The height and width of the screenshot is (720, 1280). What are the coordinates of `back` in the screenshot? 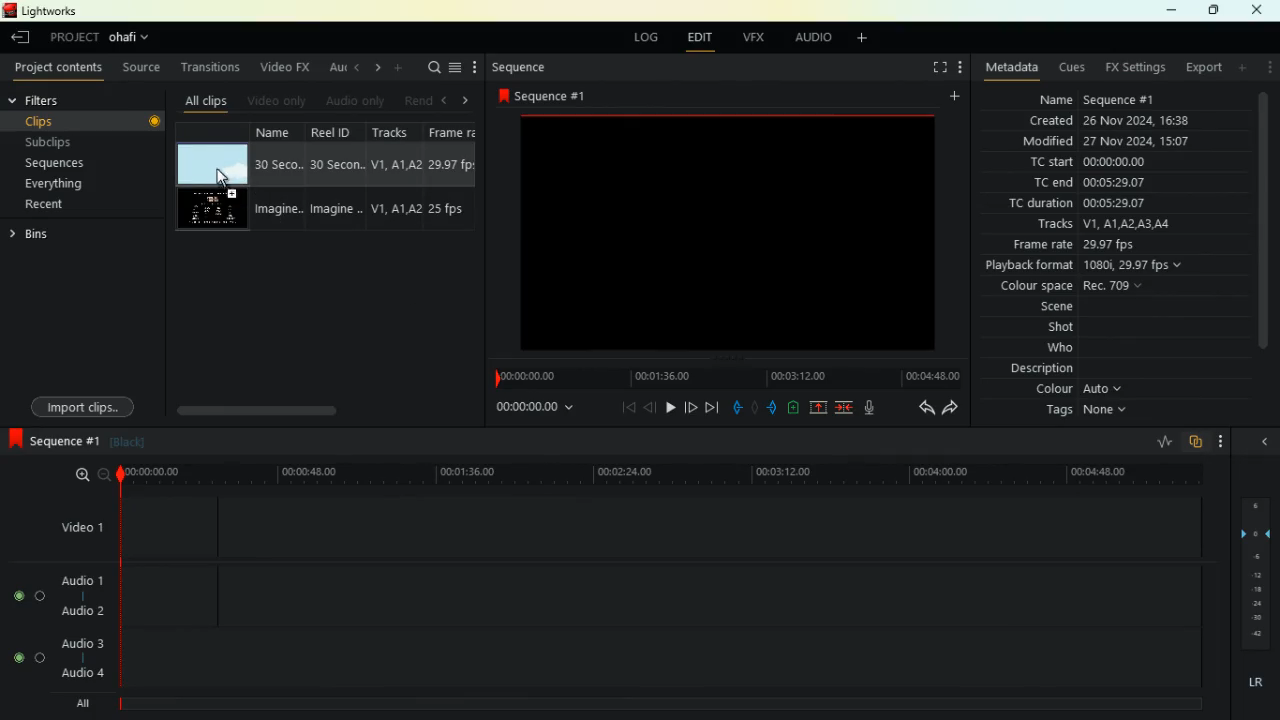 It's located at (648, 409).